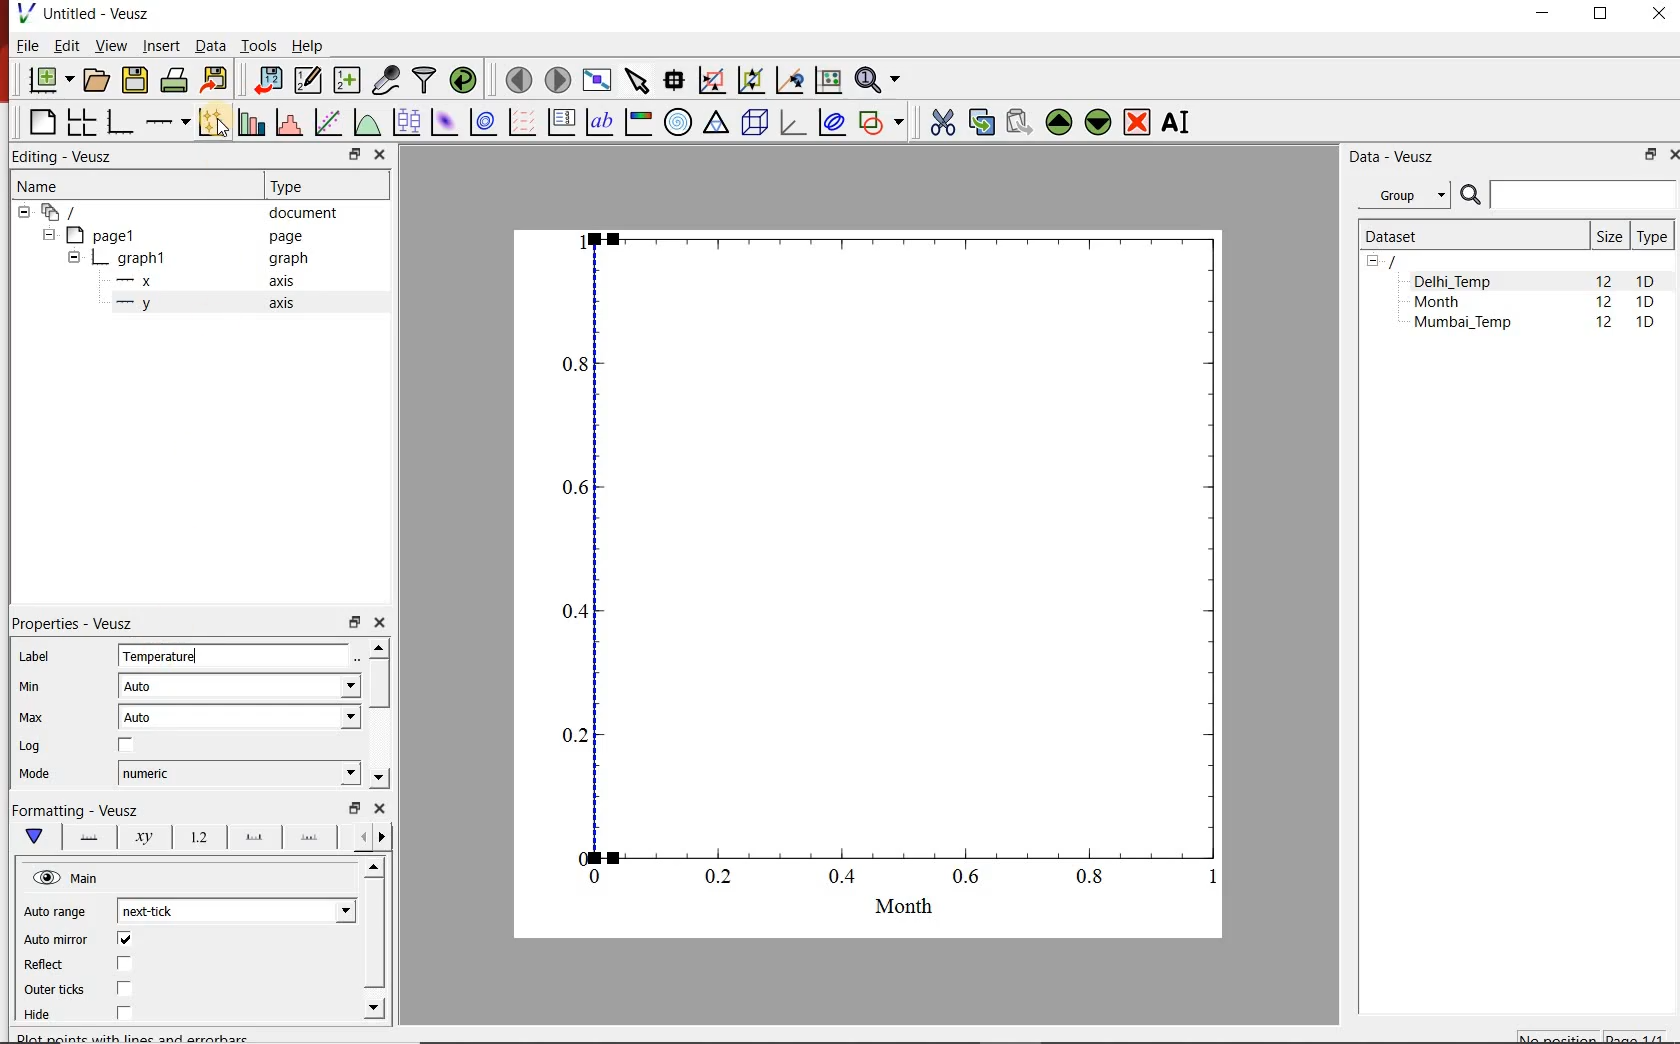 This screenshot has width=1680, height=1044. Describe the element at coordinates (118, 123) in the screenshot. I see `base graph` at that location.